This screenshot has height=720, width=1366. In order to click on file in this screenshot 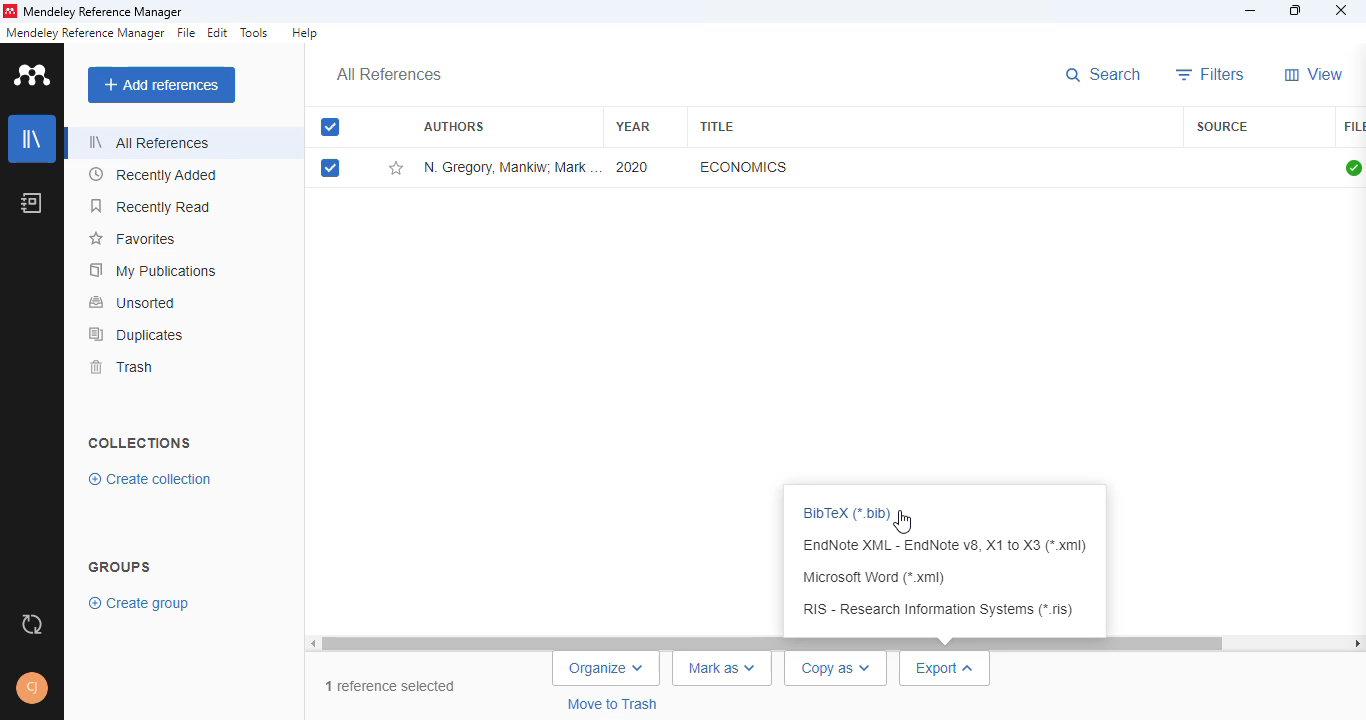, I will do `click(1354, 127)`.